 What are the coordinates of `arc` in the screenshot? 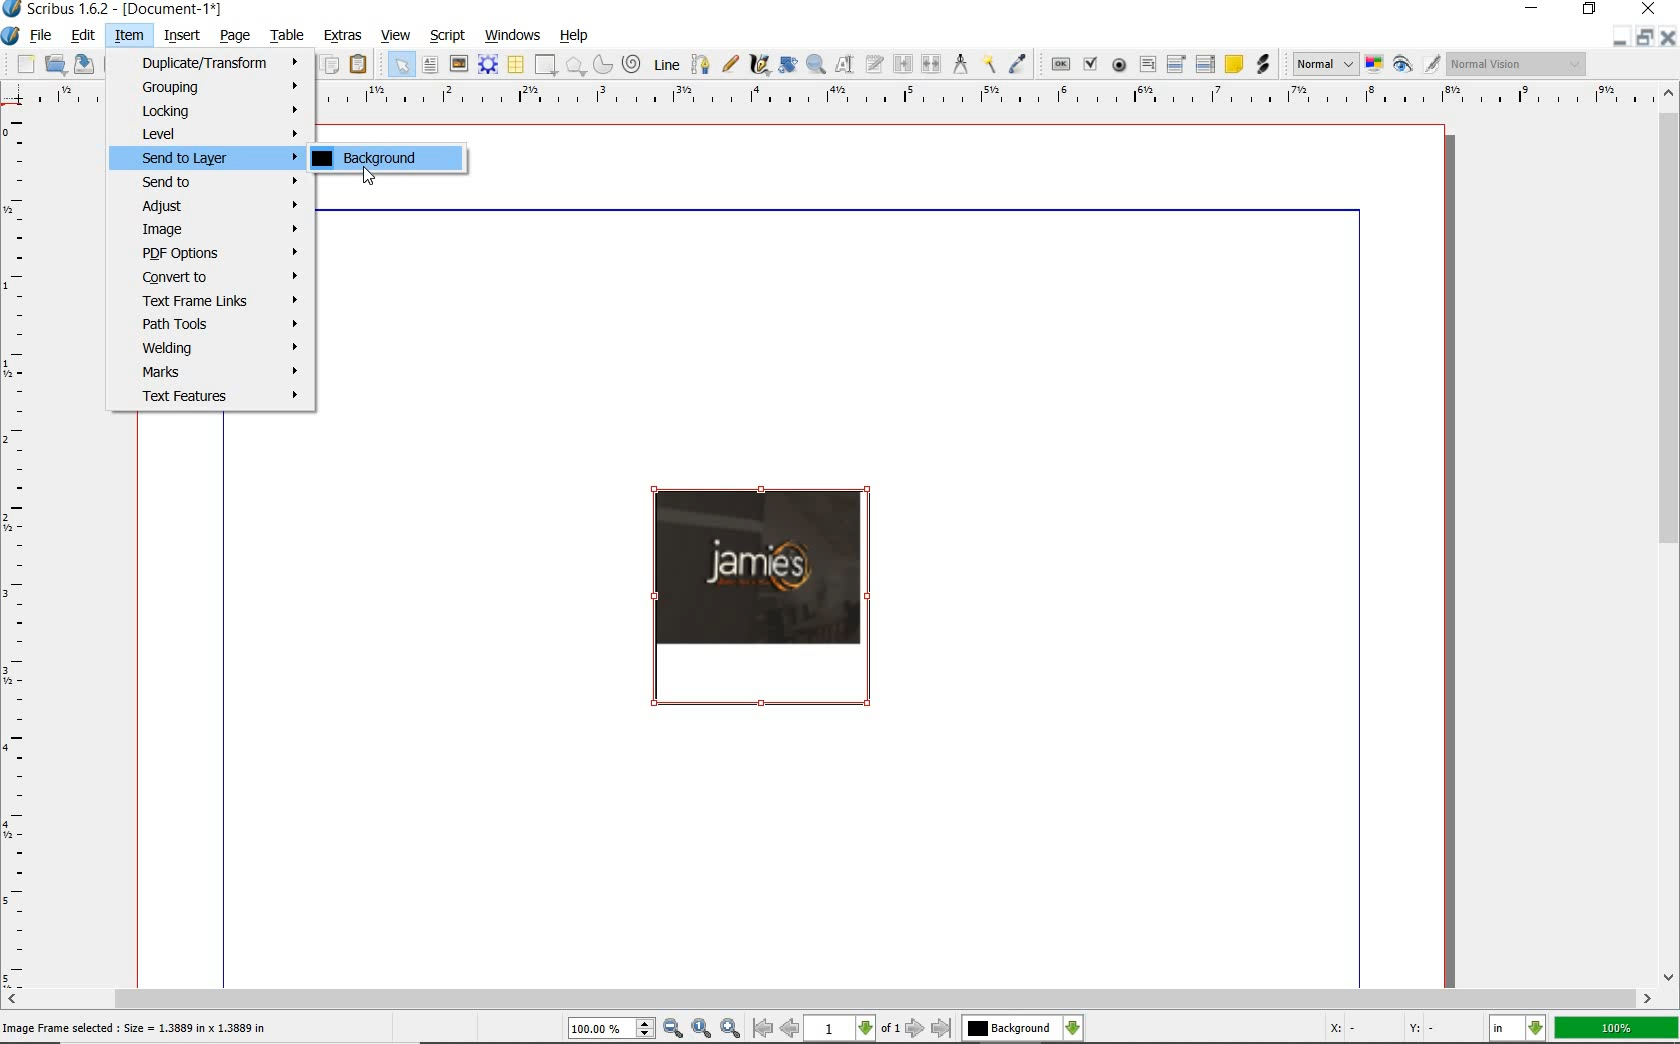 It's located at (603, 65).